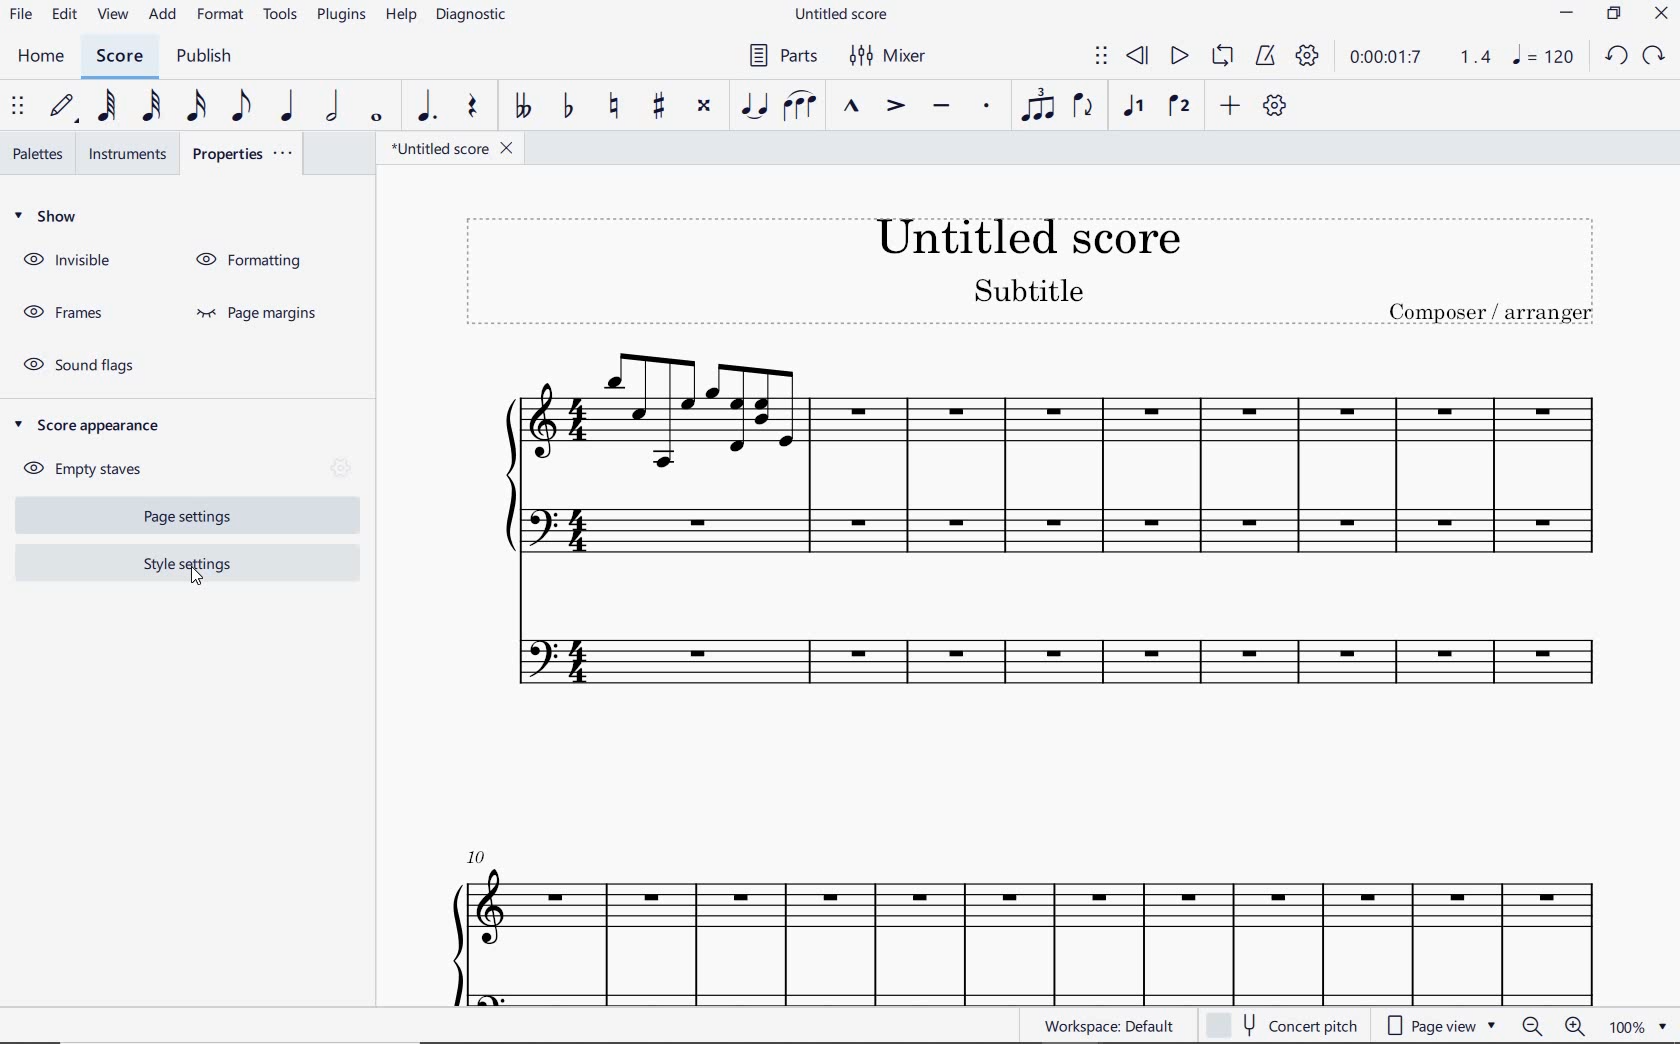 The width and height of the screenshot is (1680, 1044). I want to click on MINIMIZE, so click(1566, 13).